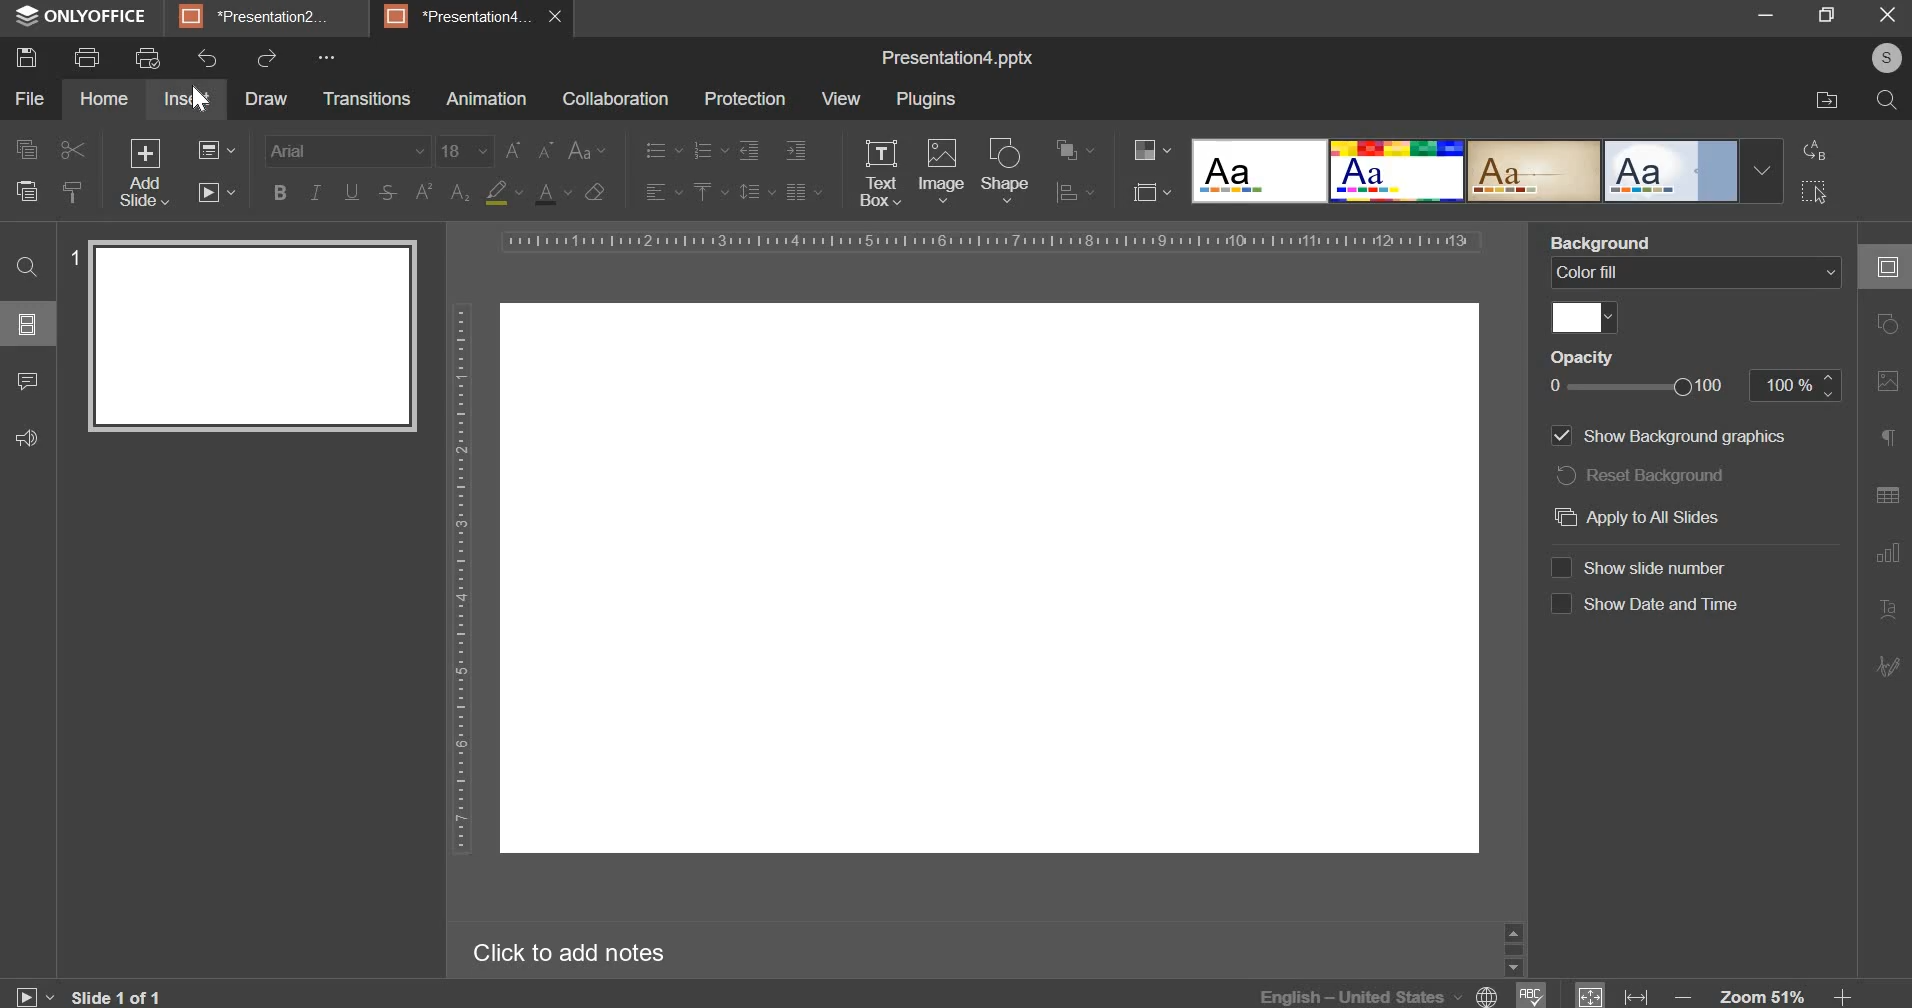  I want to click on font size, so click(463, 150).